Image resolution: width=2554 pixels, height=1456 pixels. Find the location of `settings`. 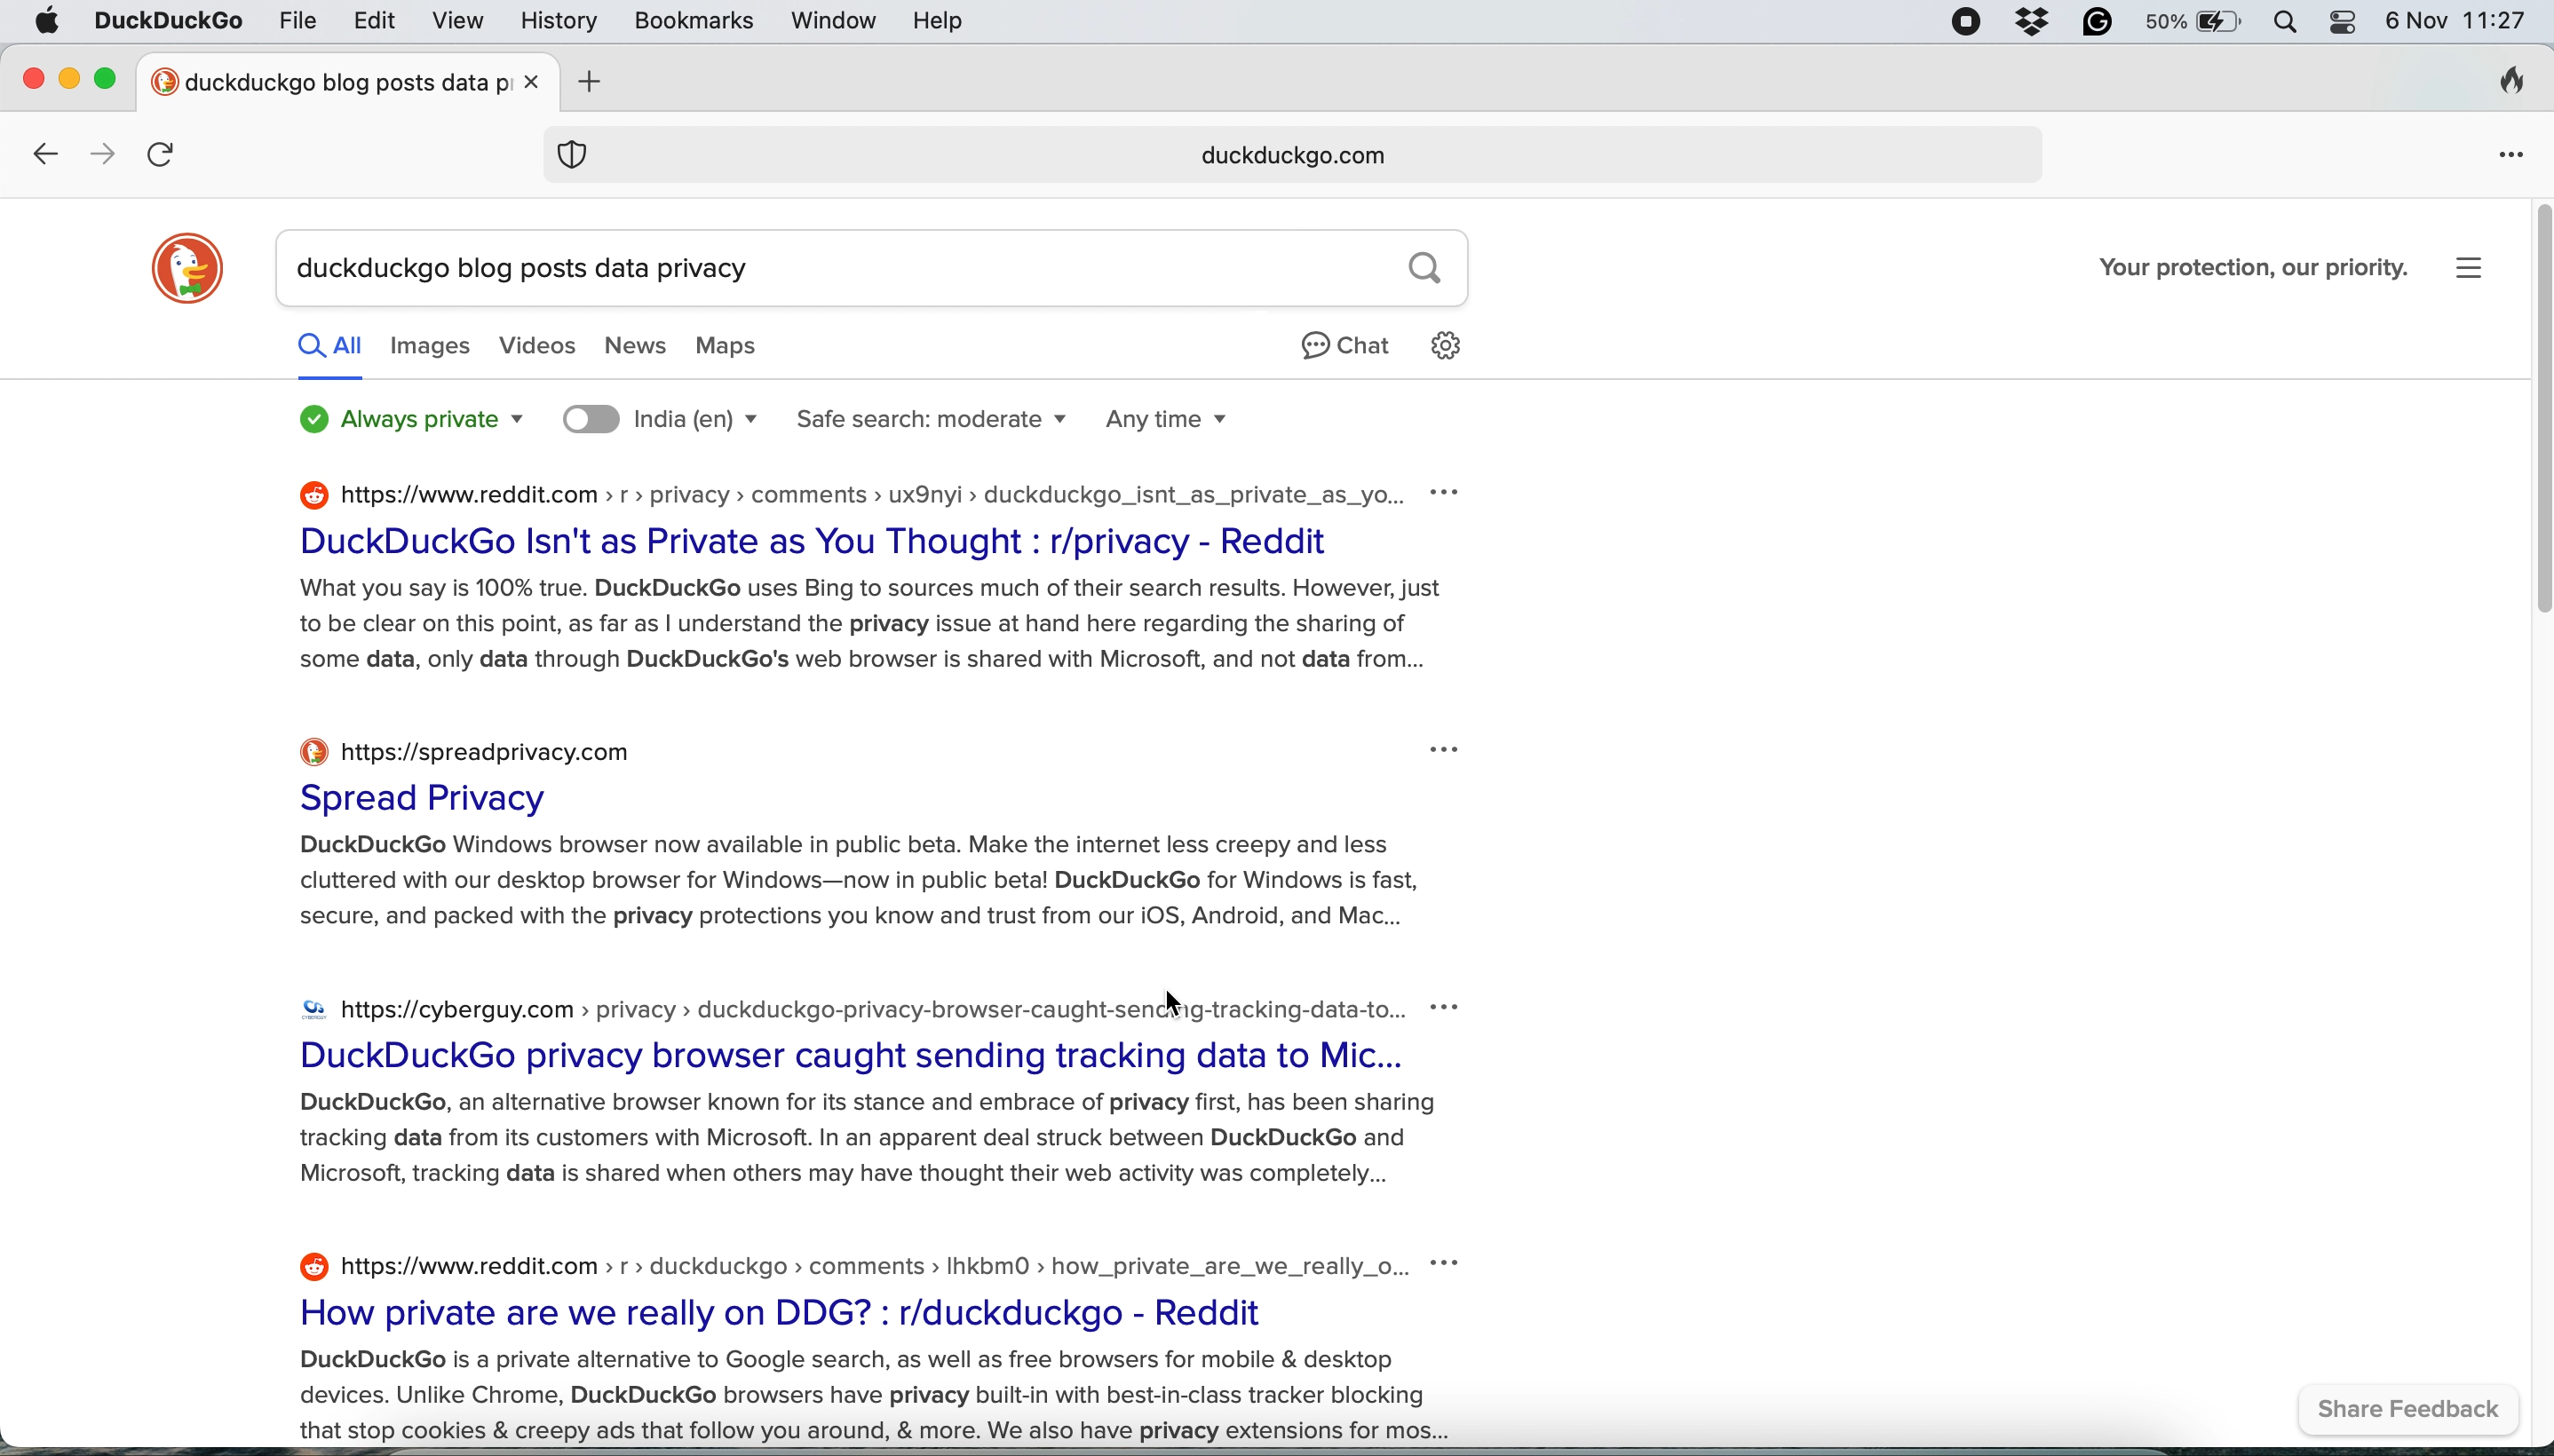

settings is located at coordinates (1458, 348).